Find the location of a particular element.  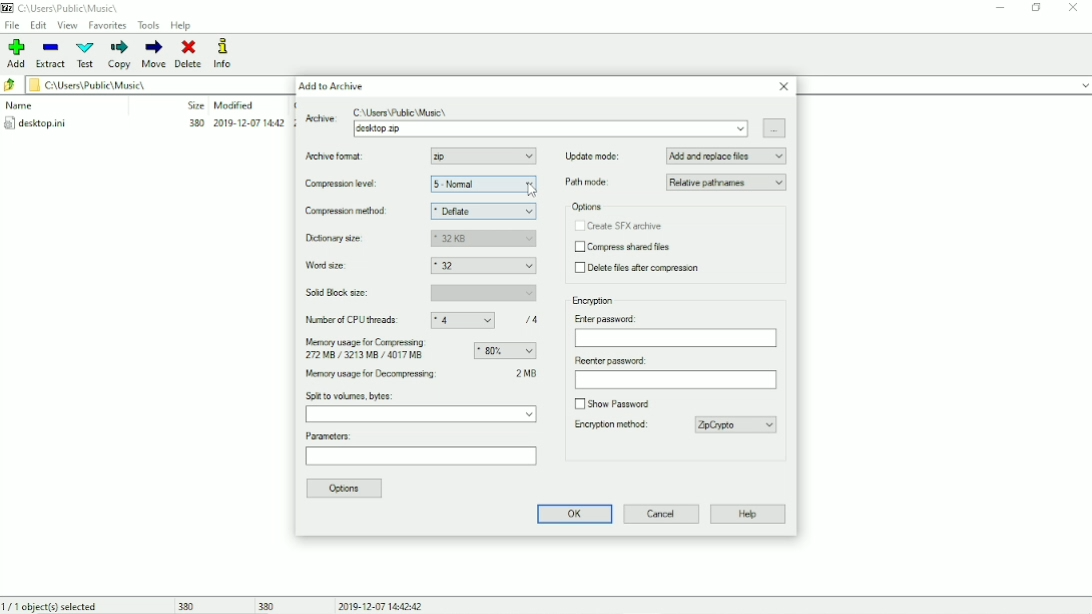

1/1 object(s) selected is located at coordinates (55, 605).